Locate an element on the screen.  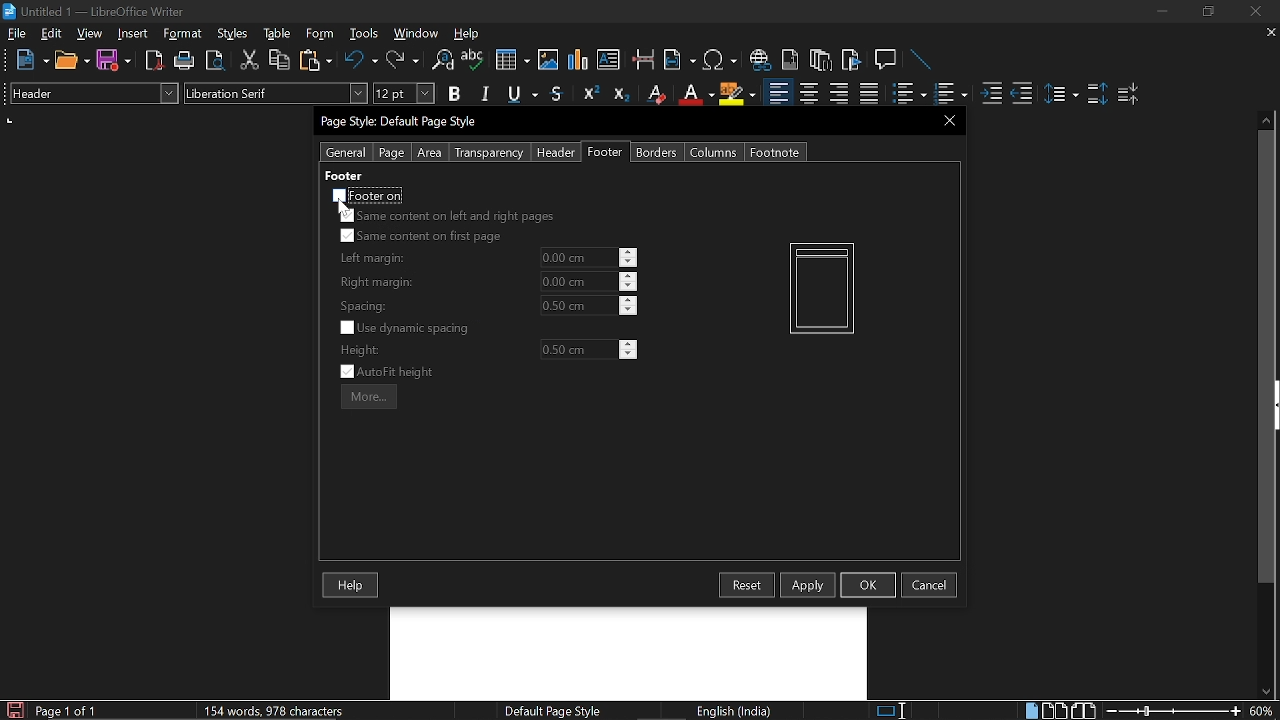
decrease left margin is located at coordinates (629, 263).